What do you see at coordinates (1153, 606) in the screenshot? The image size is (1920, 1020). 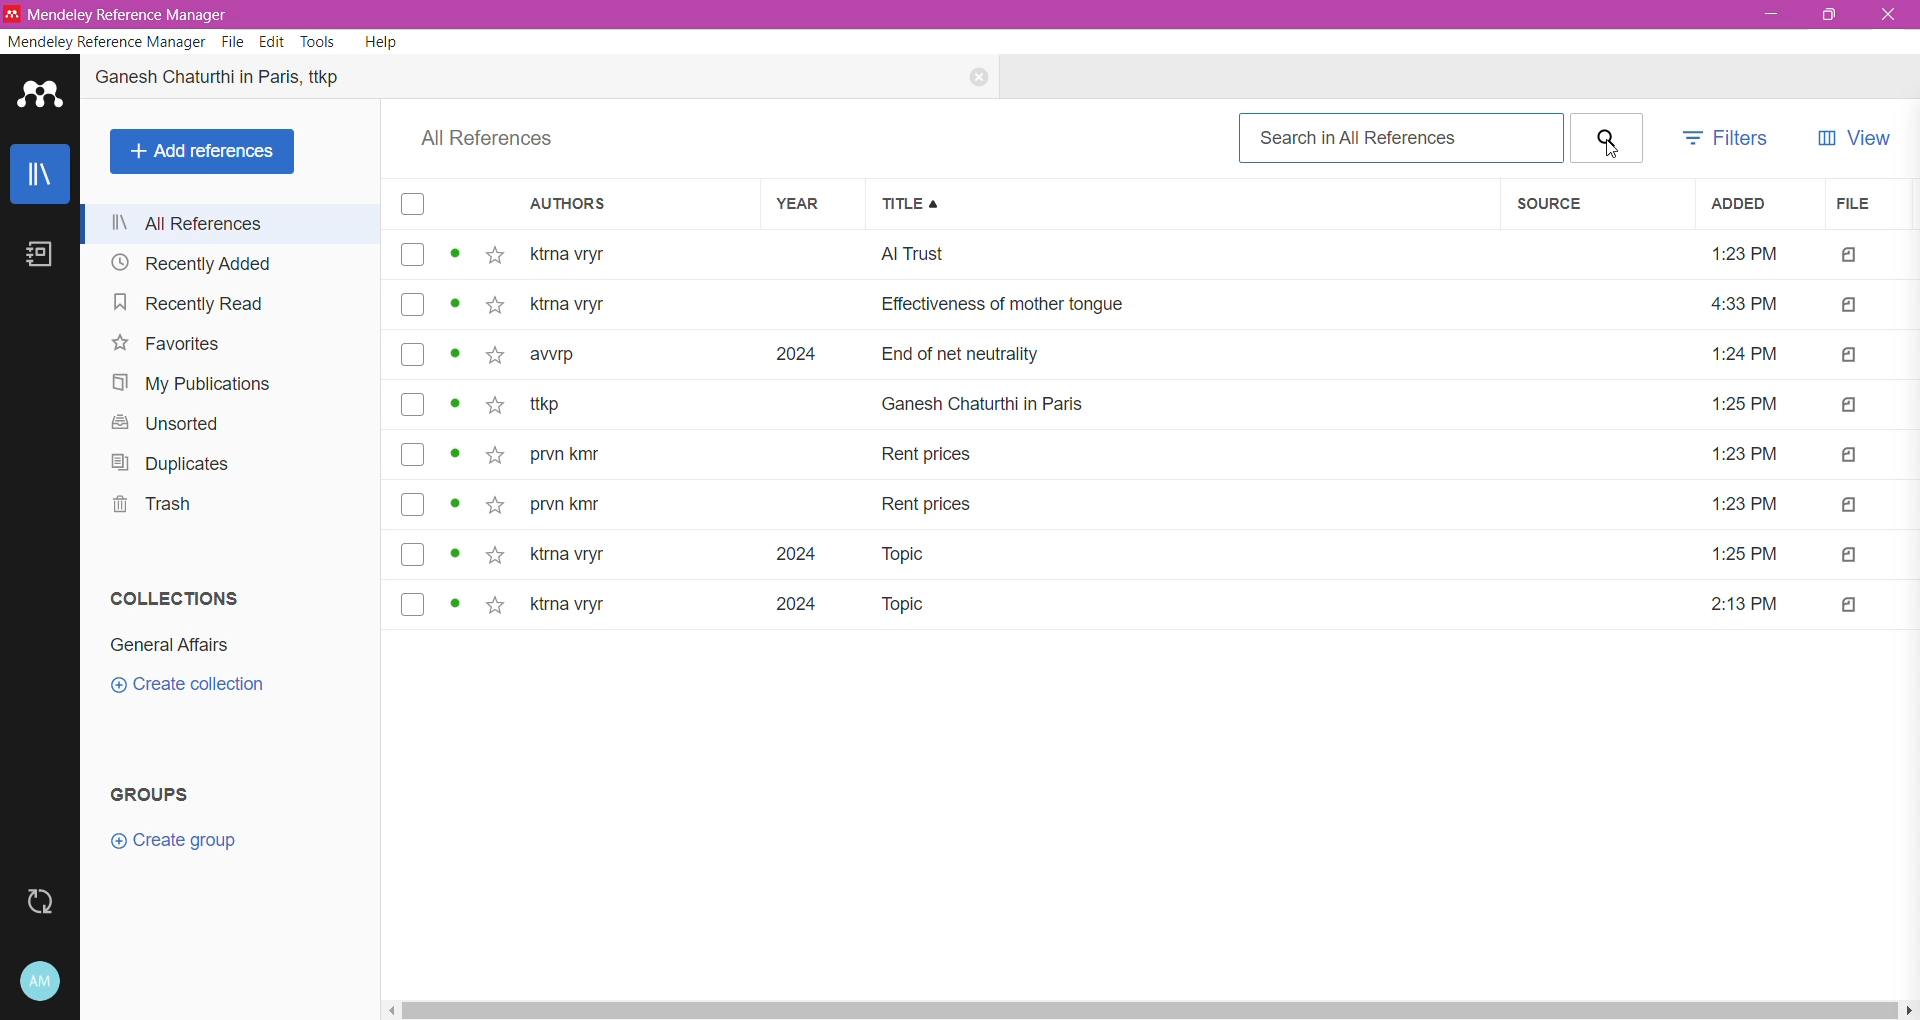 I see `¢  kirna vryr 2024 Topic 2:13PM` at bounding box center [1153, 606].